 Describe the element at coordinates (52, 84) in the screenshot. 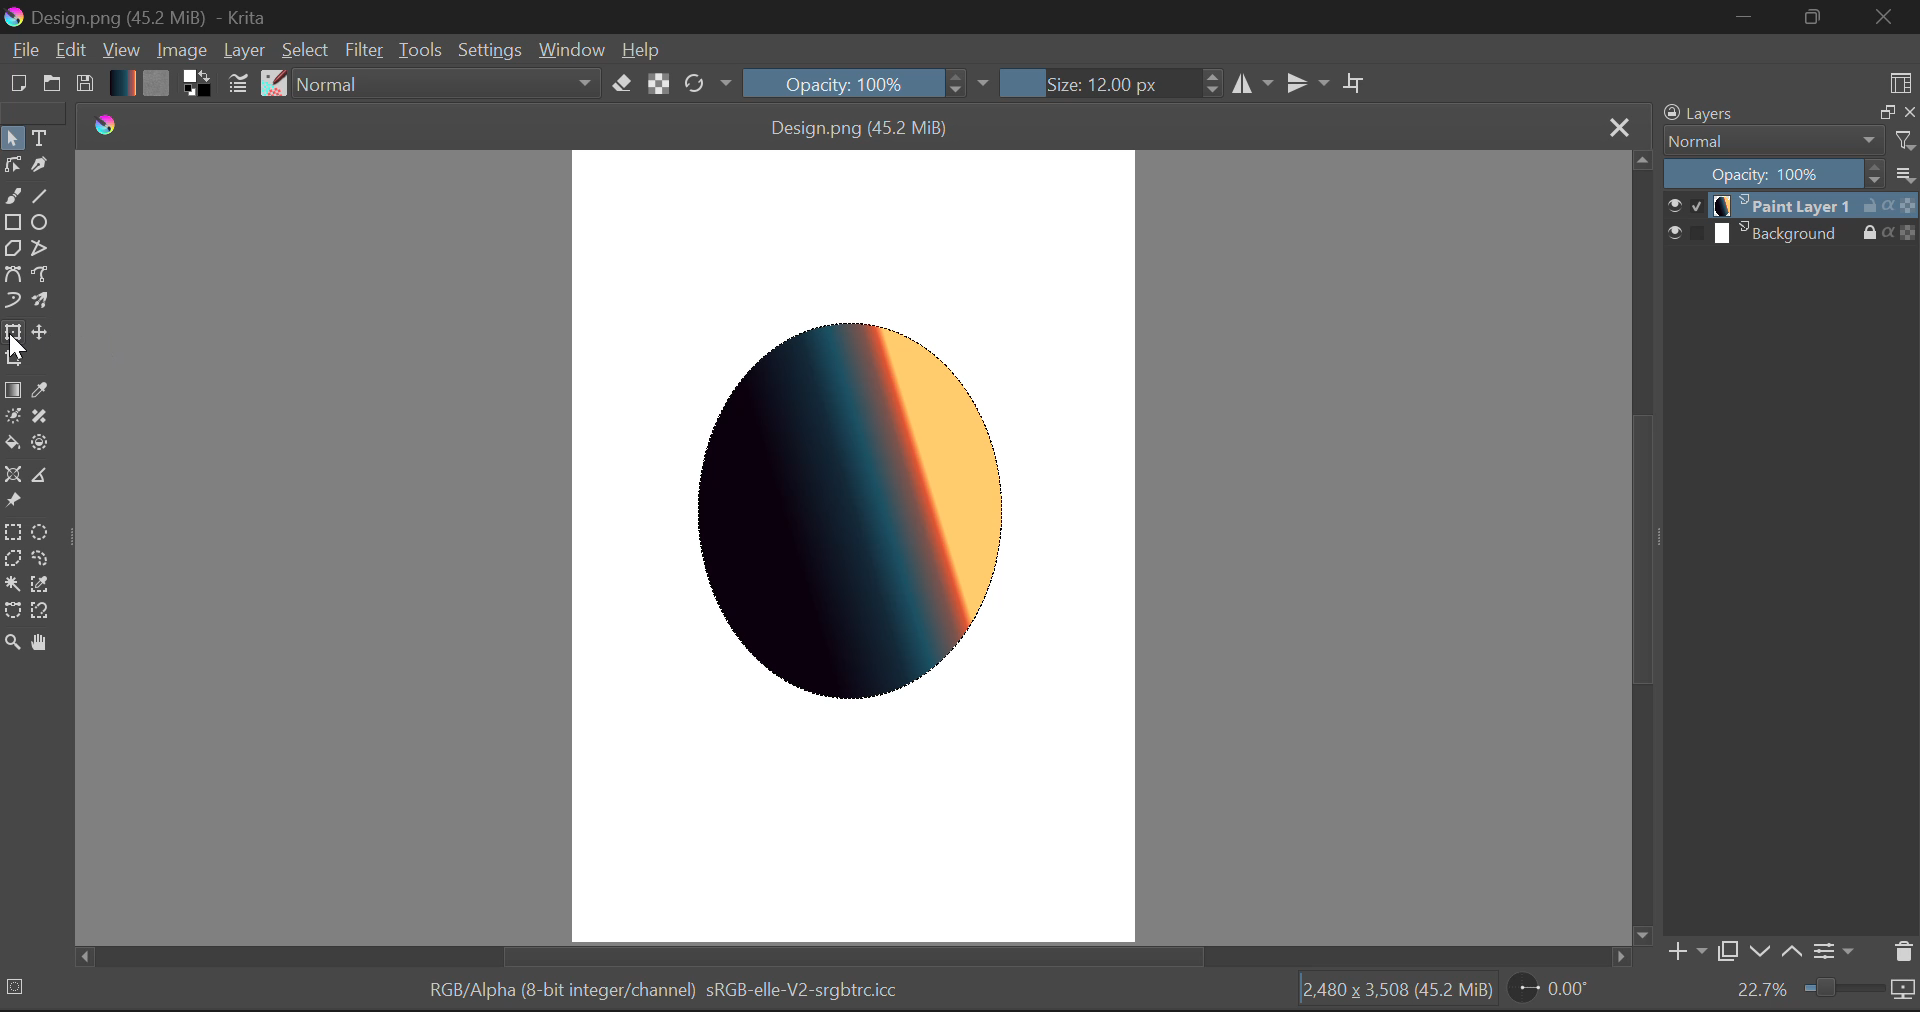

I see `Open` at that location.